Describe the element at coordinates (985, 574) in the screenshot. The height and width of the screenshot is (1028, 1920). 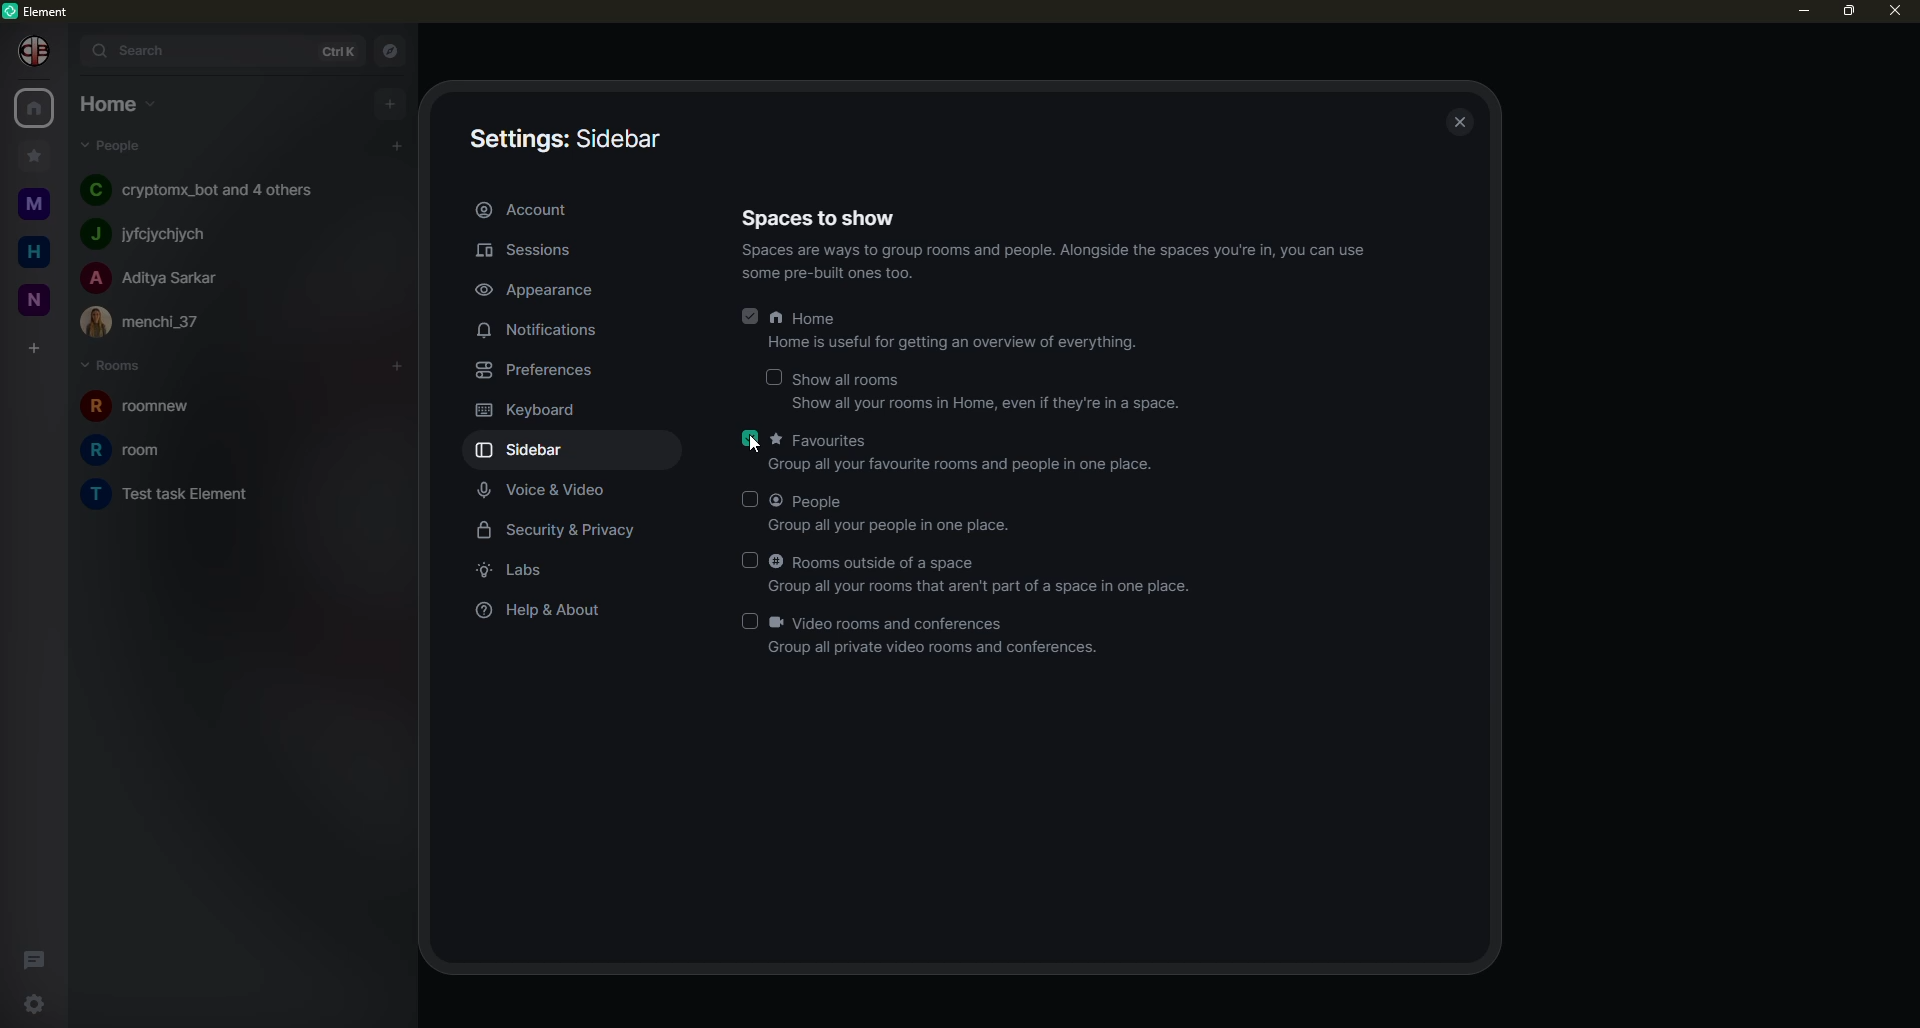
I see `rooms outside of a space` at that location.